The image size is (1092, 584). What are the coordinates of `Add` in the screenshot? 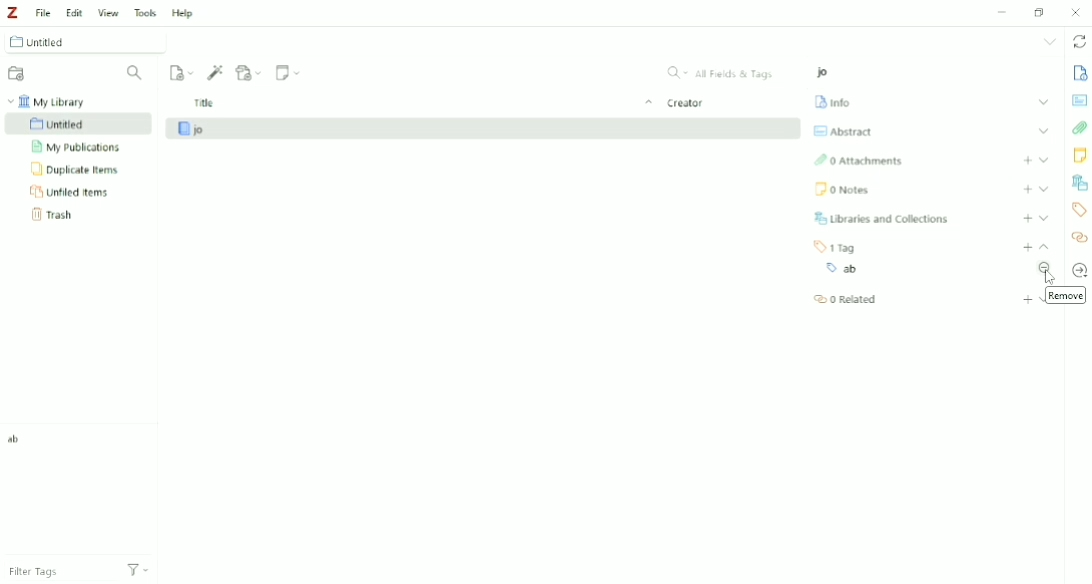 It's located at (1028, 299).